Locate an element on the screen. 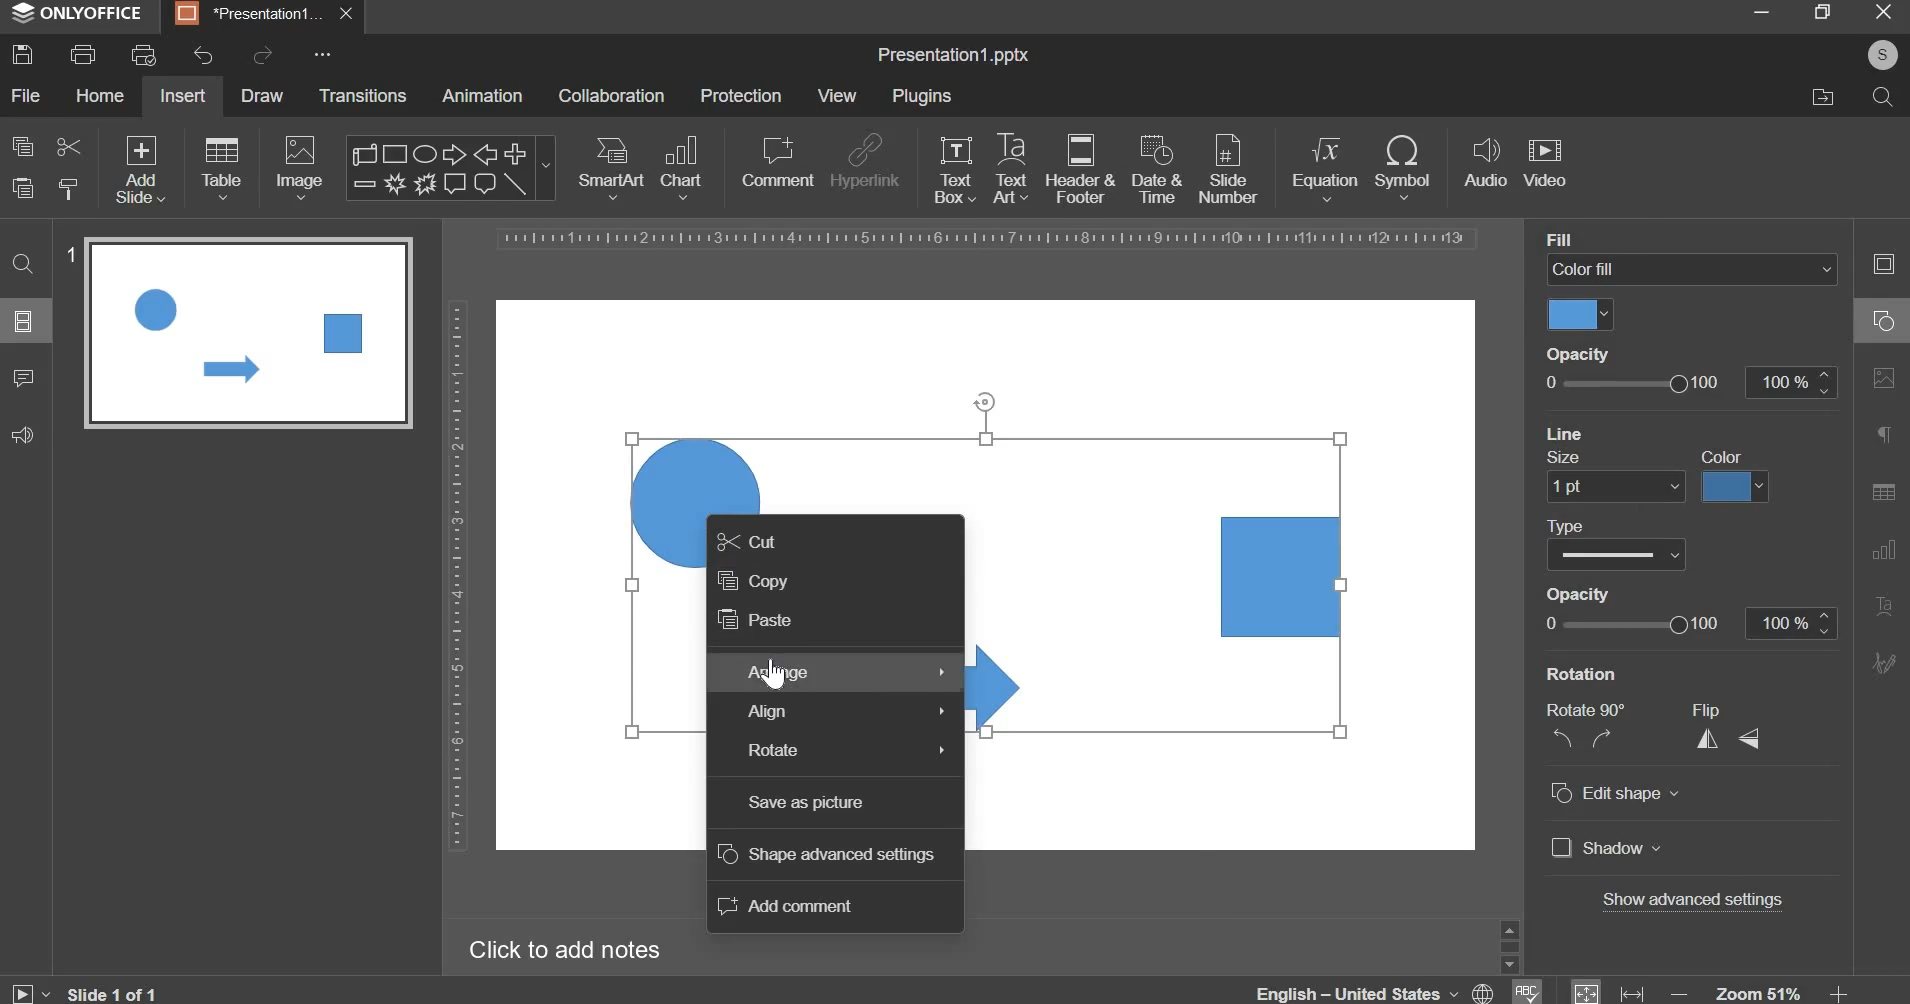 This screenshot has height=1004, width=1910. Rotation is located at coordinates (1594, 673).